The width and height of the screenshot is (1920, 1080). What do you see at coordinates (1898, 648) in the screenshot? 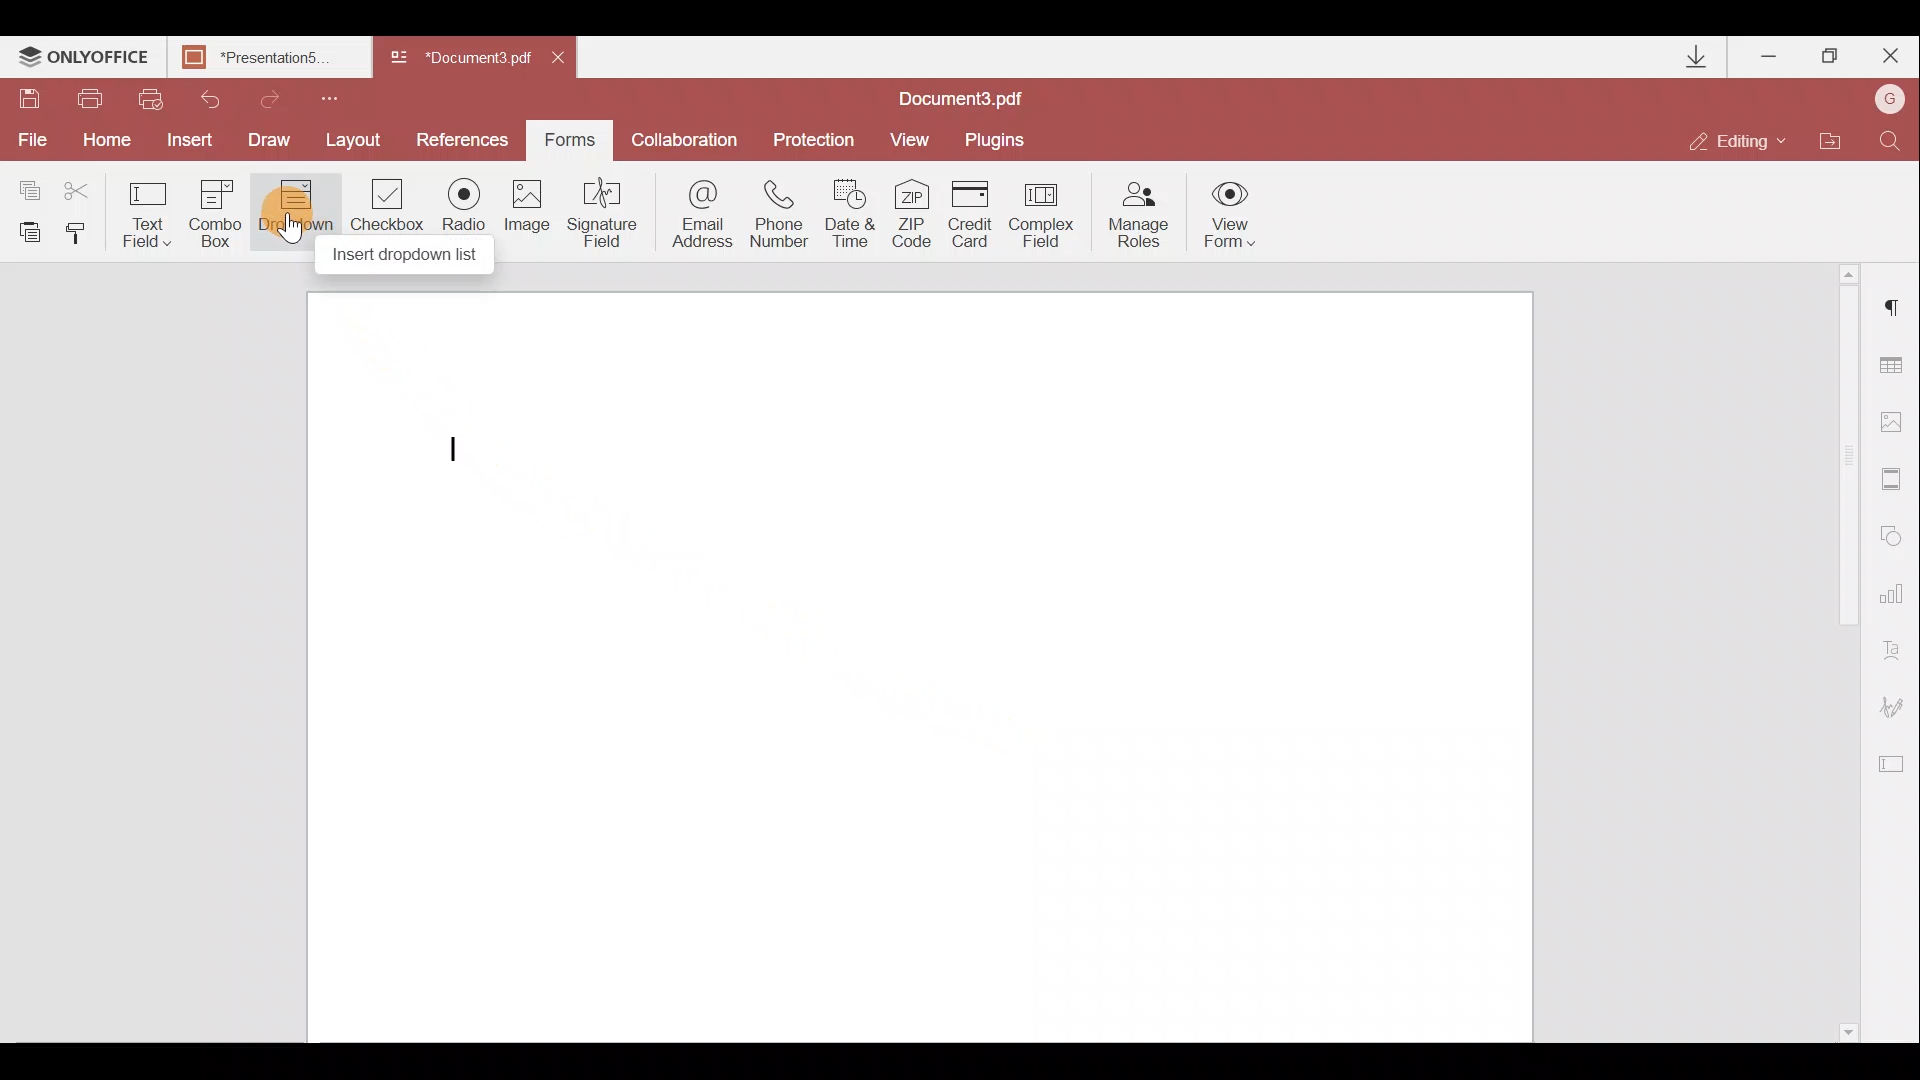
I see `Text Art settings` at bounding box center [1898, 648].